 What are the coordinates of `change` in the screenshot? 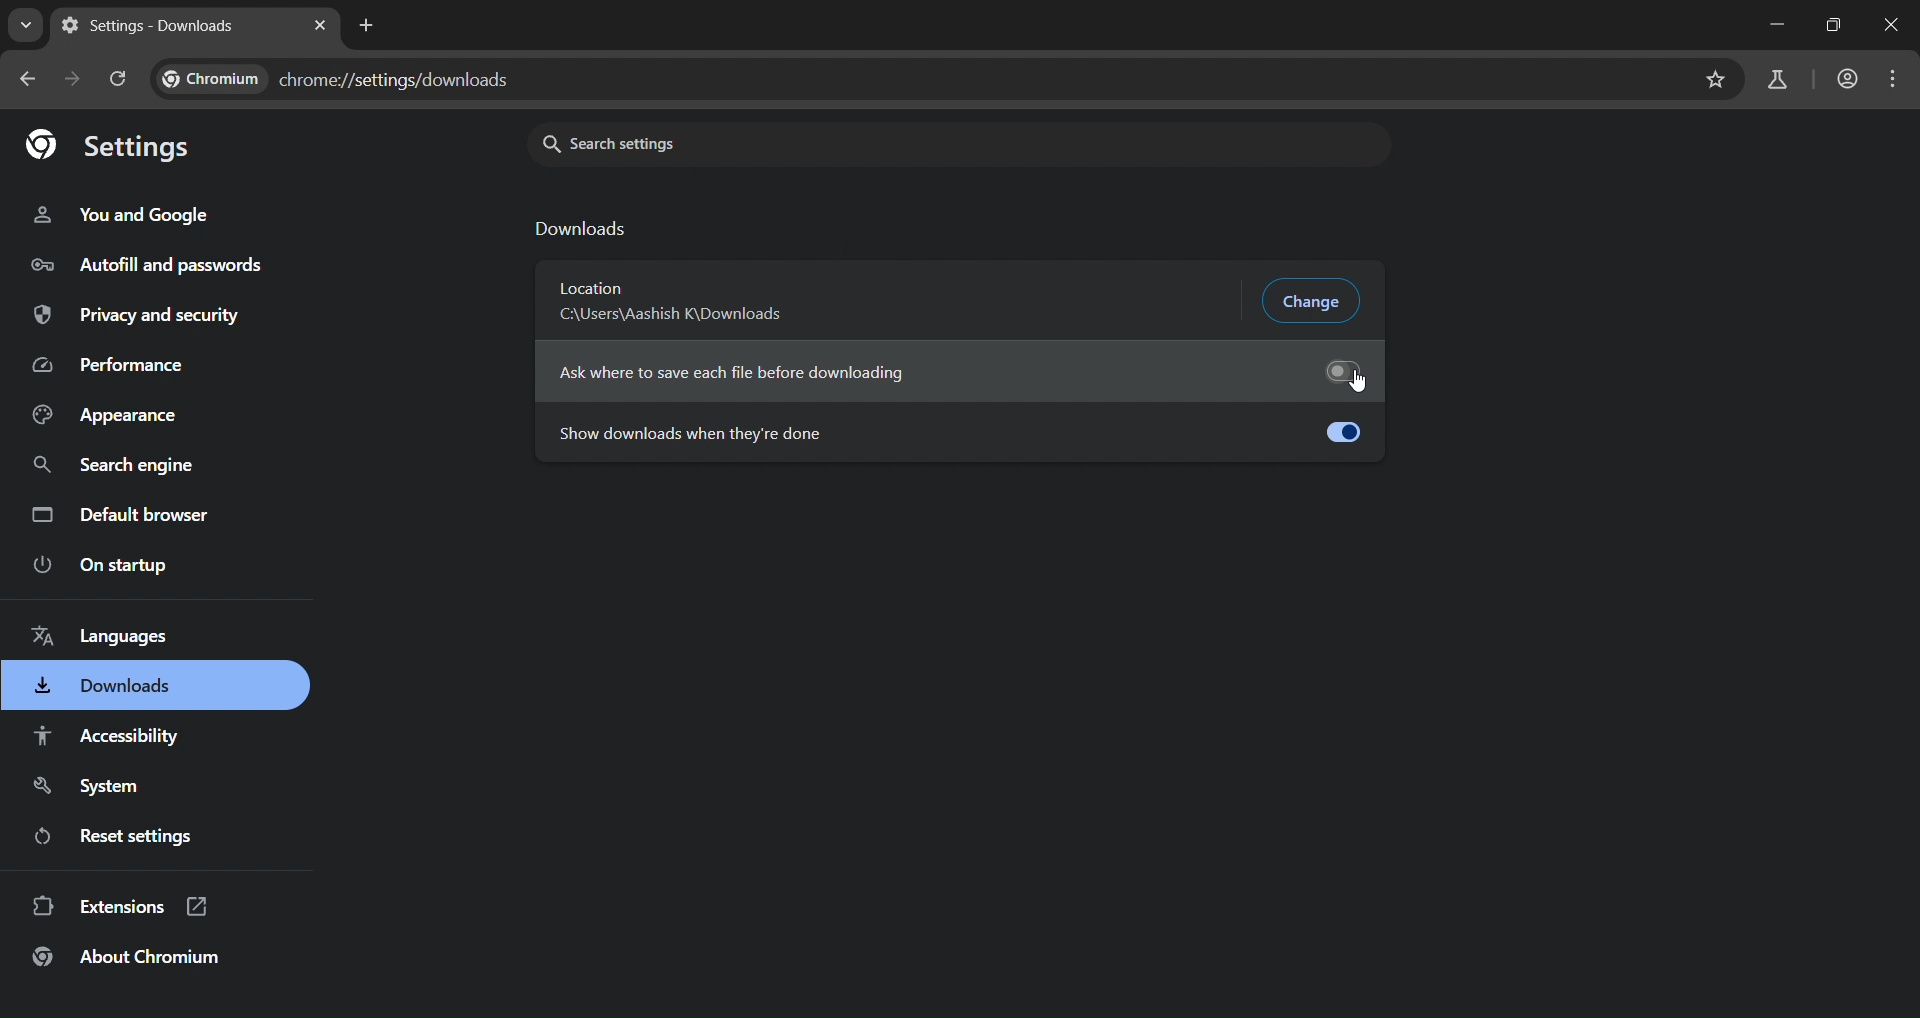 It's located at (1314, 300).